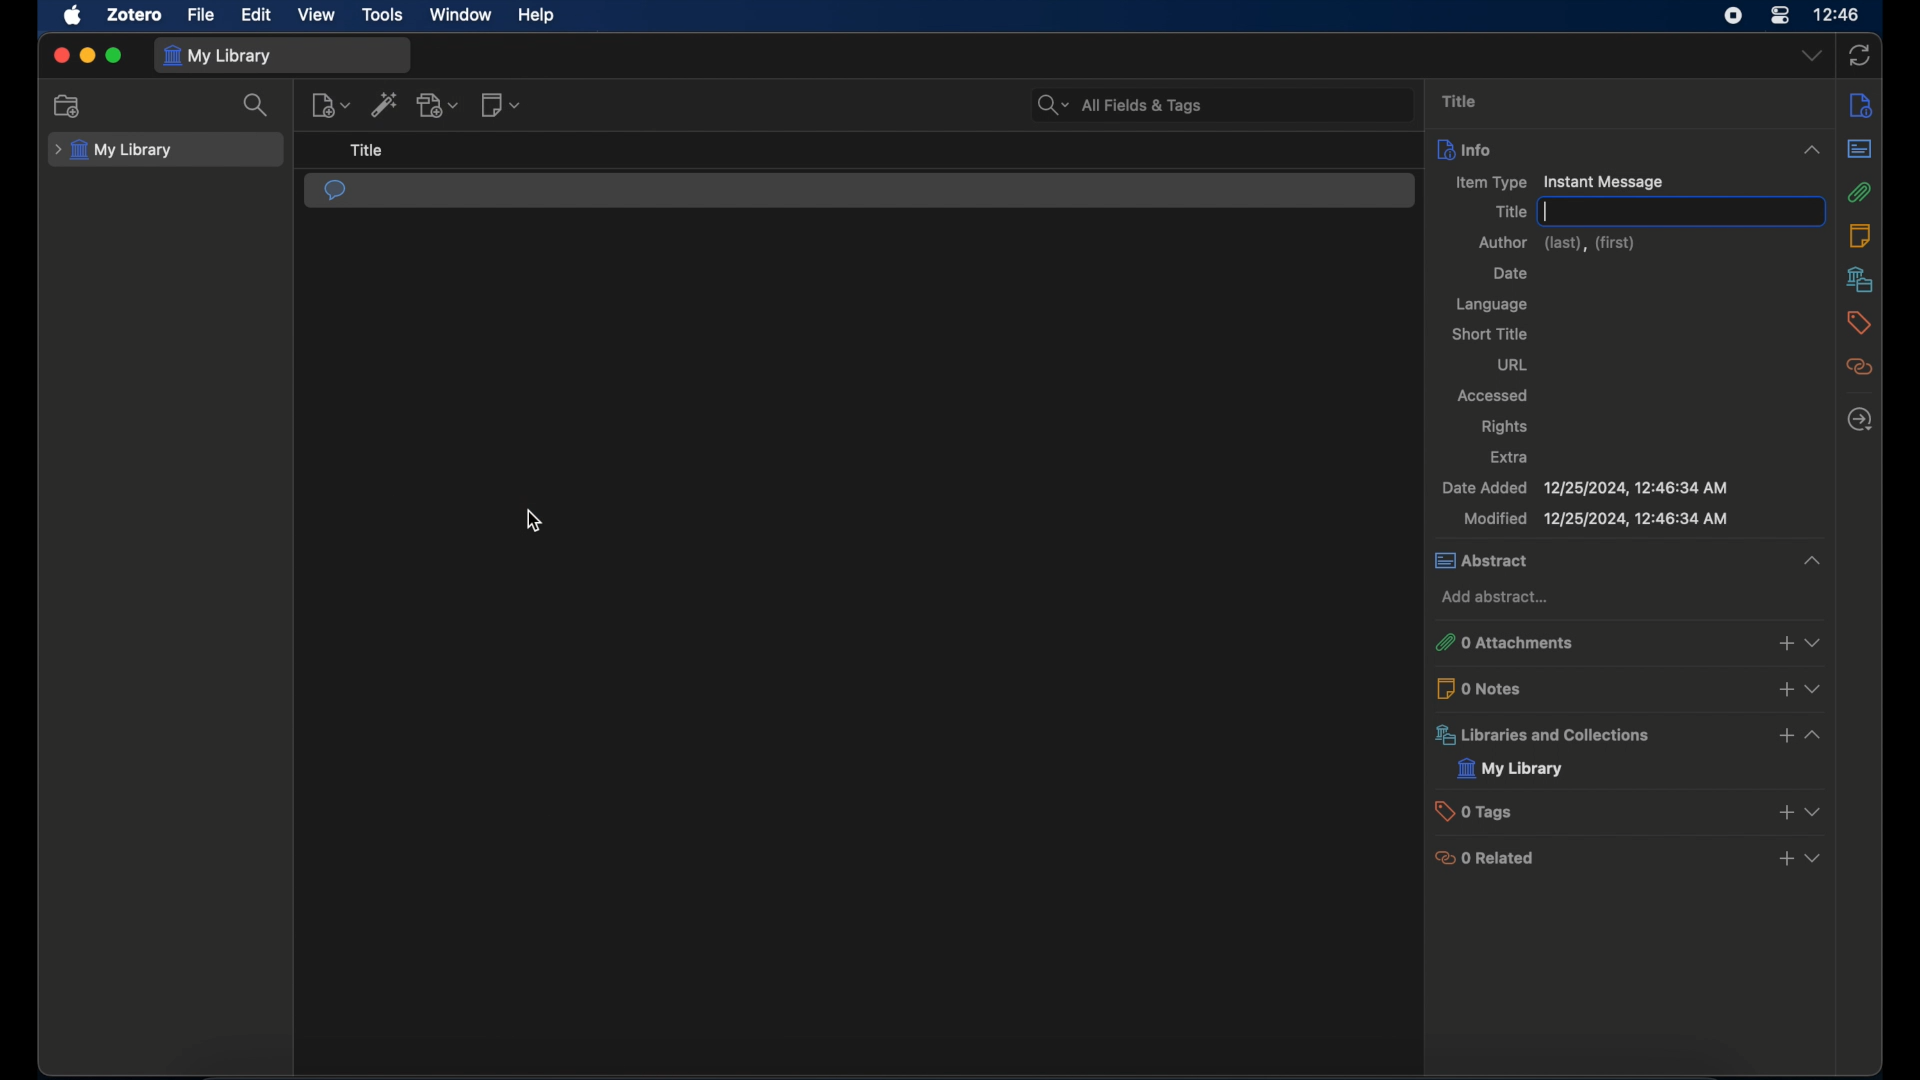 Image resolution: width=1920 pixels, height=1080 pixels. I want to click on view, so click(316, 16).